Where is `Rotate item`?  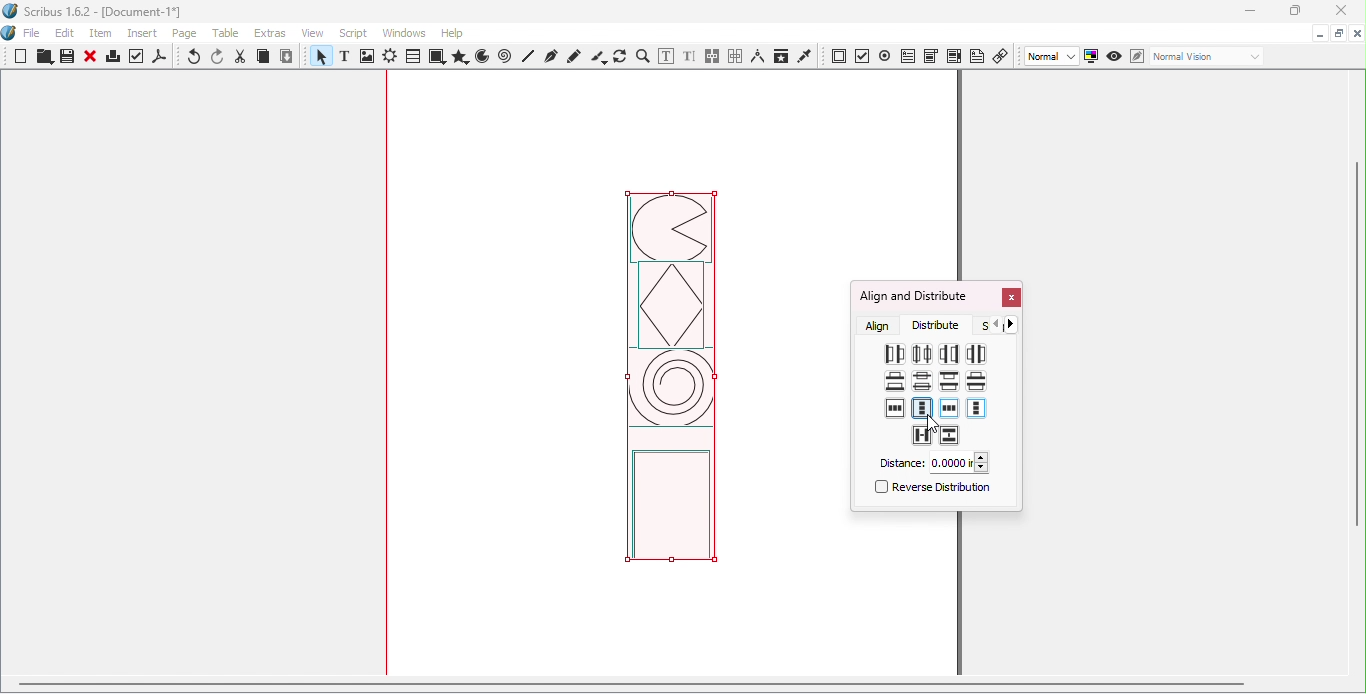 Rotate item is located at coordinates (620, 56).